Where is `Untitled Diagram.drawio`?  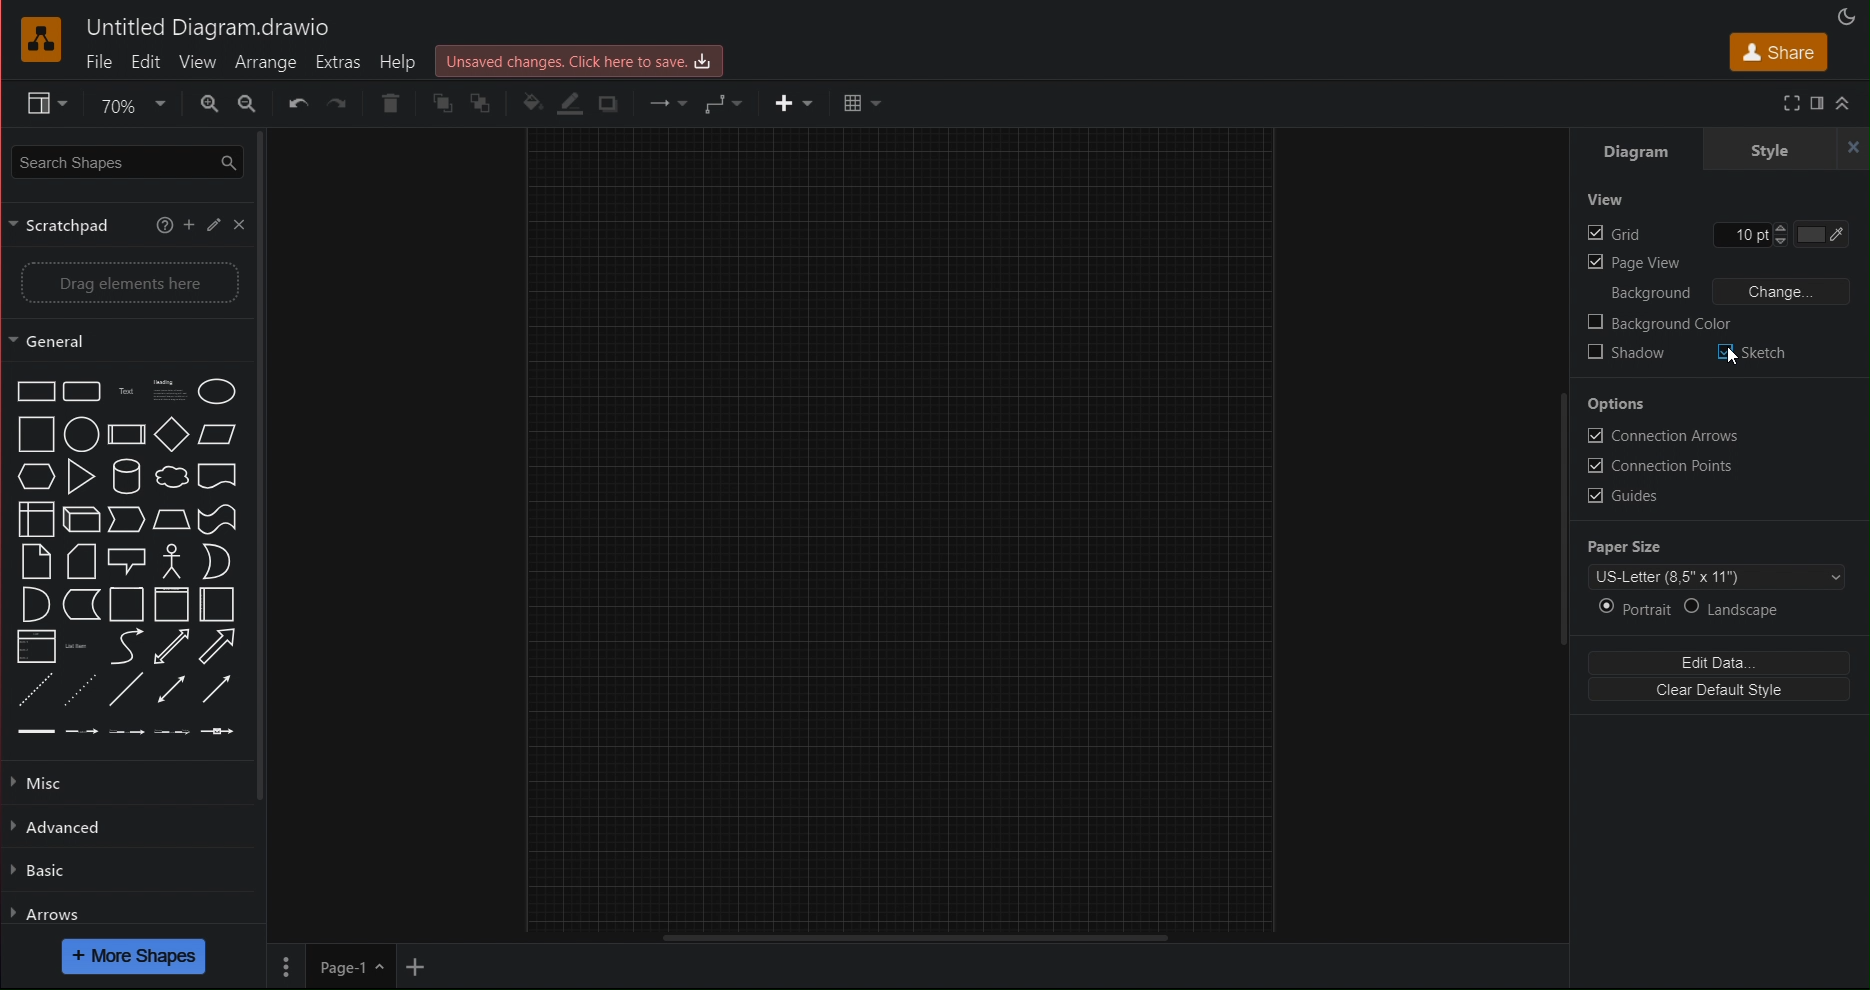
Untitled Diagram.drawio is located at coordinates (207, 27).